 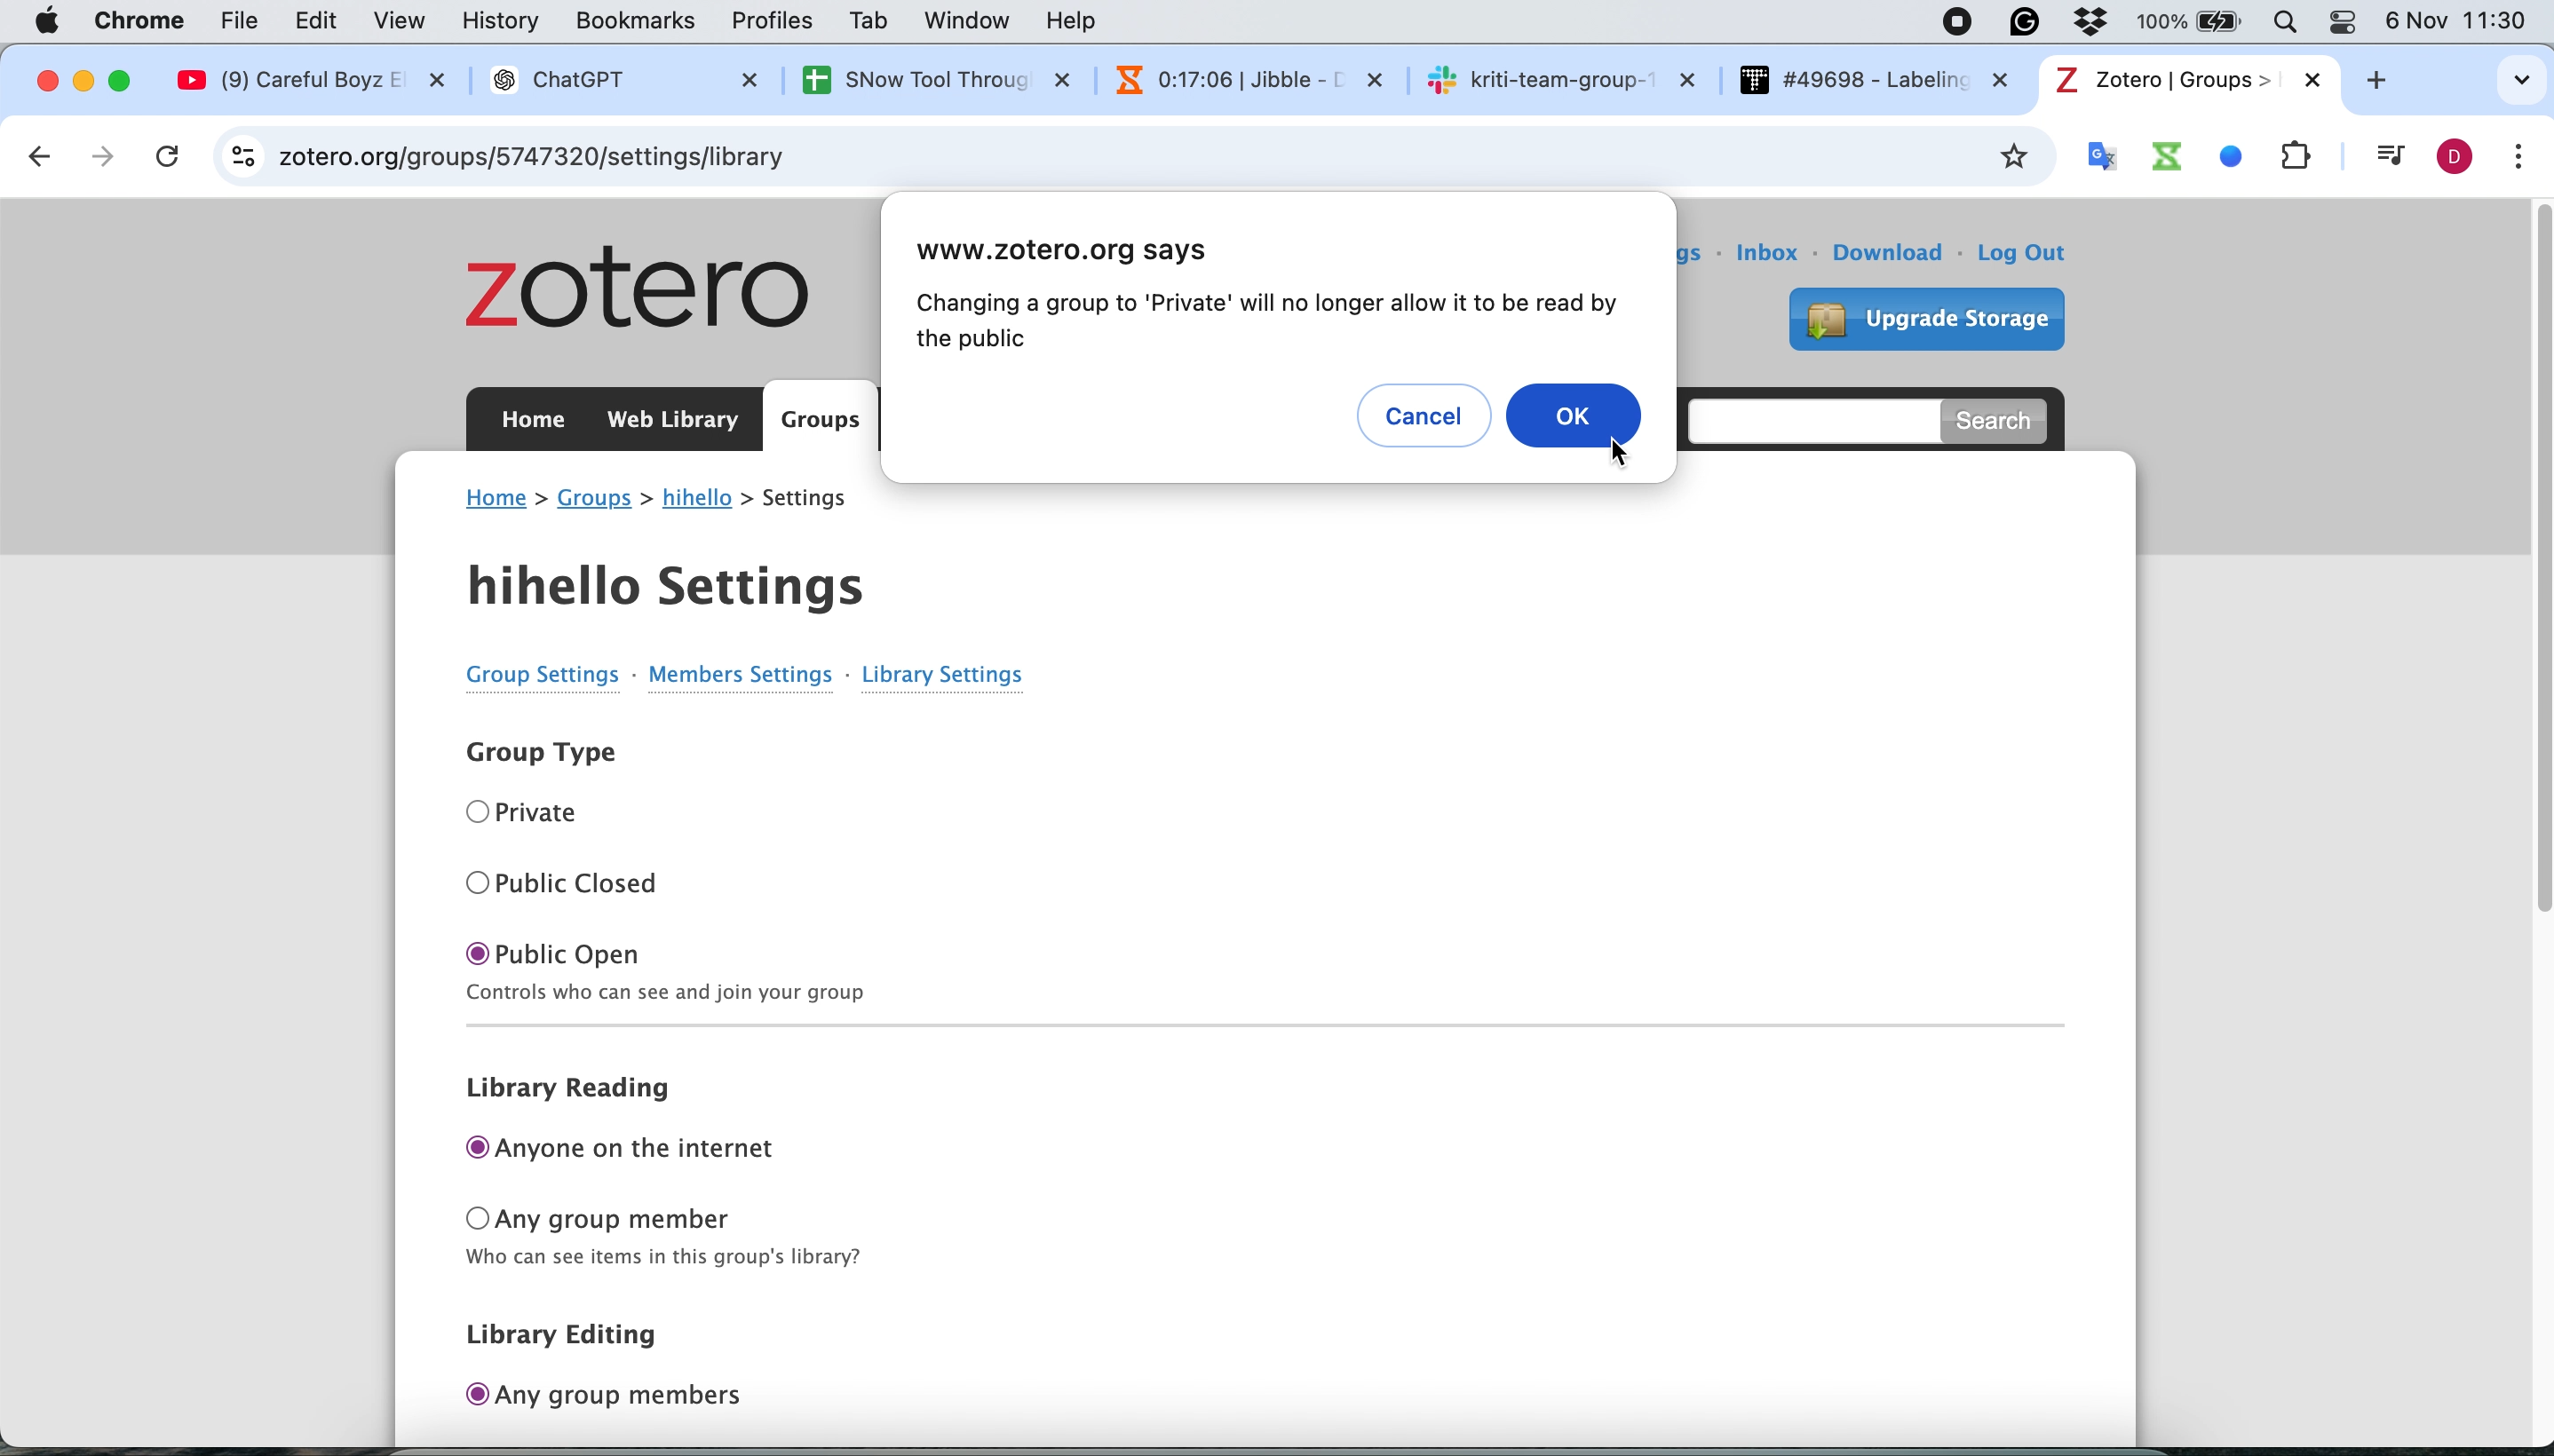 What do you see at coordinates (620, 80) in the screenshot?
I see `® ChatGPT X` at bounding box center [620, 80].